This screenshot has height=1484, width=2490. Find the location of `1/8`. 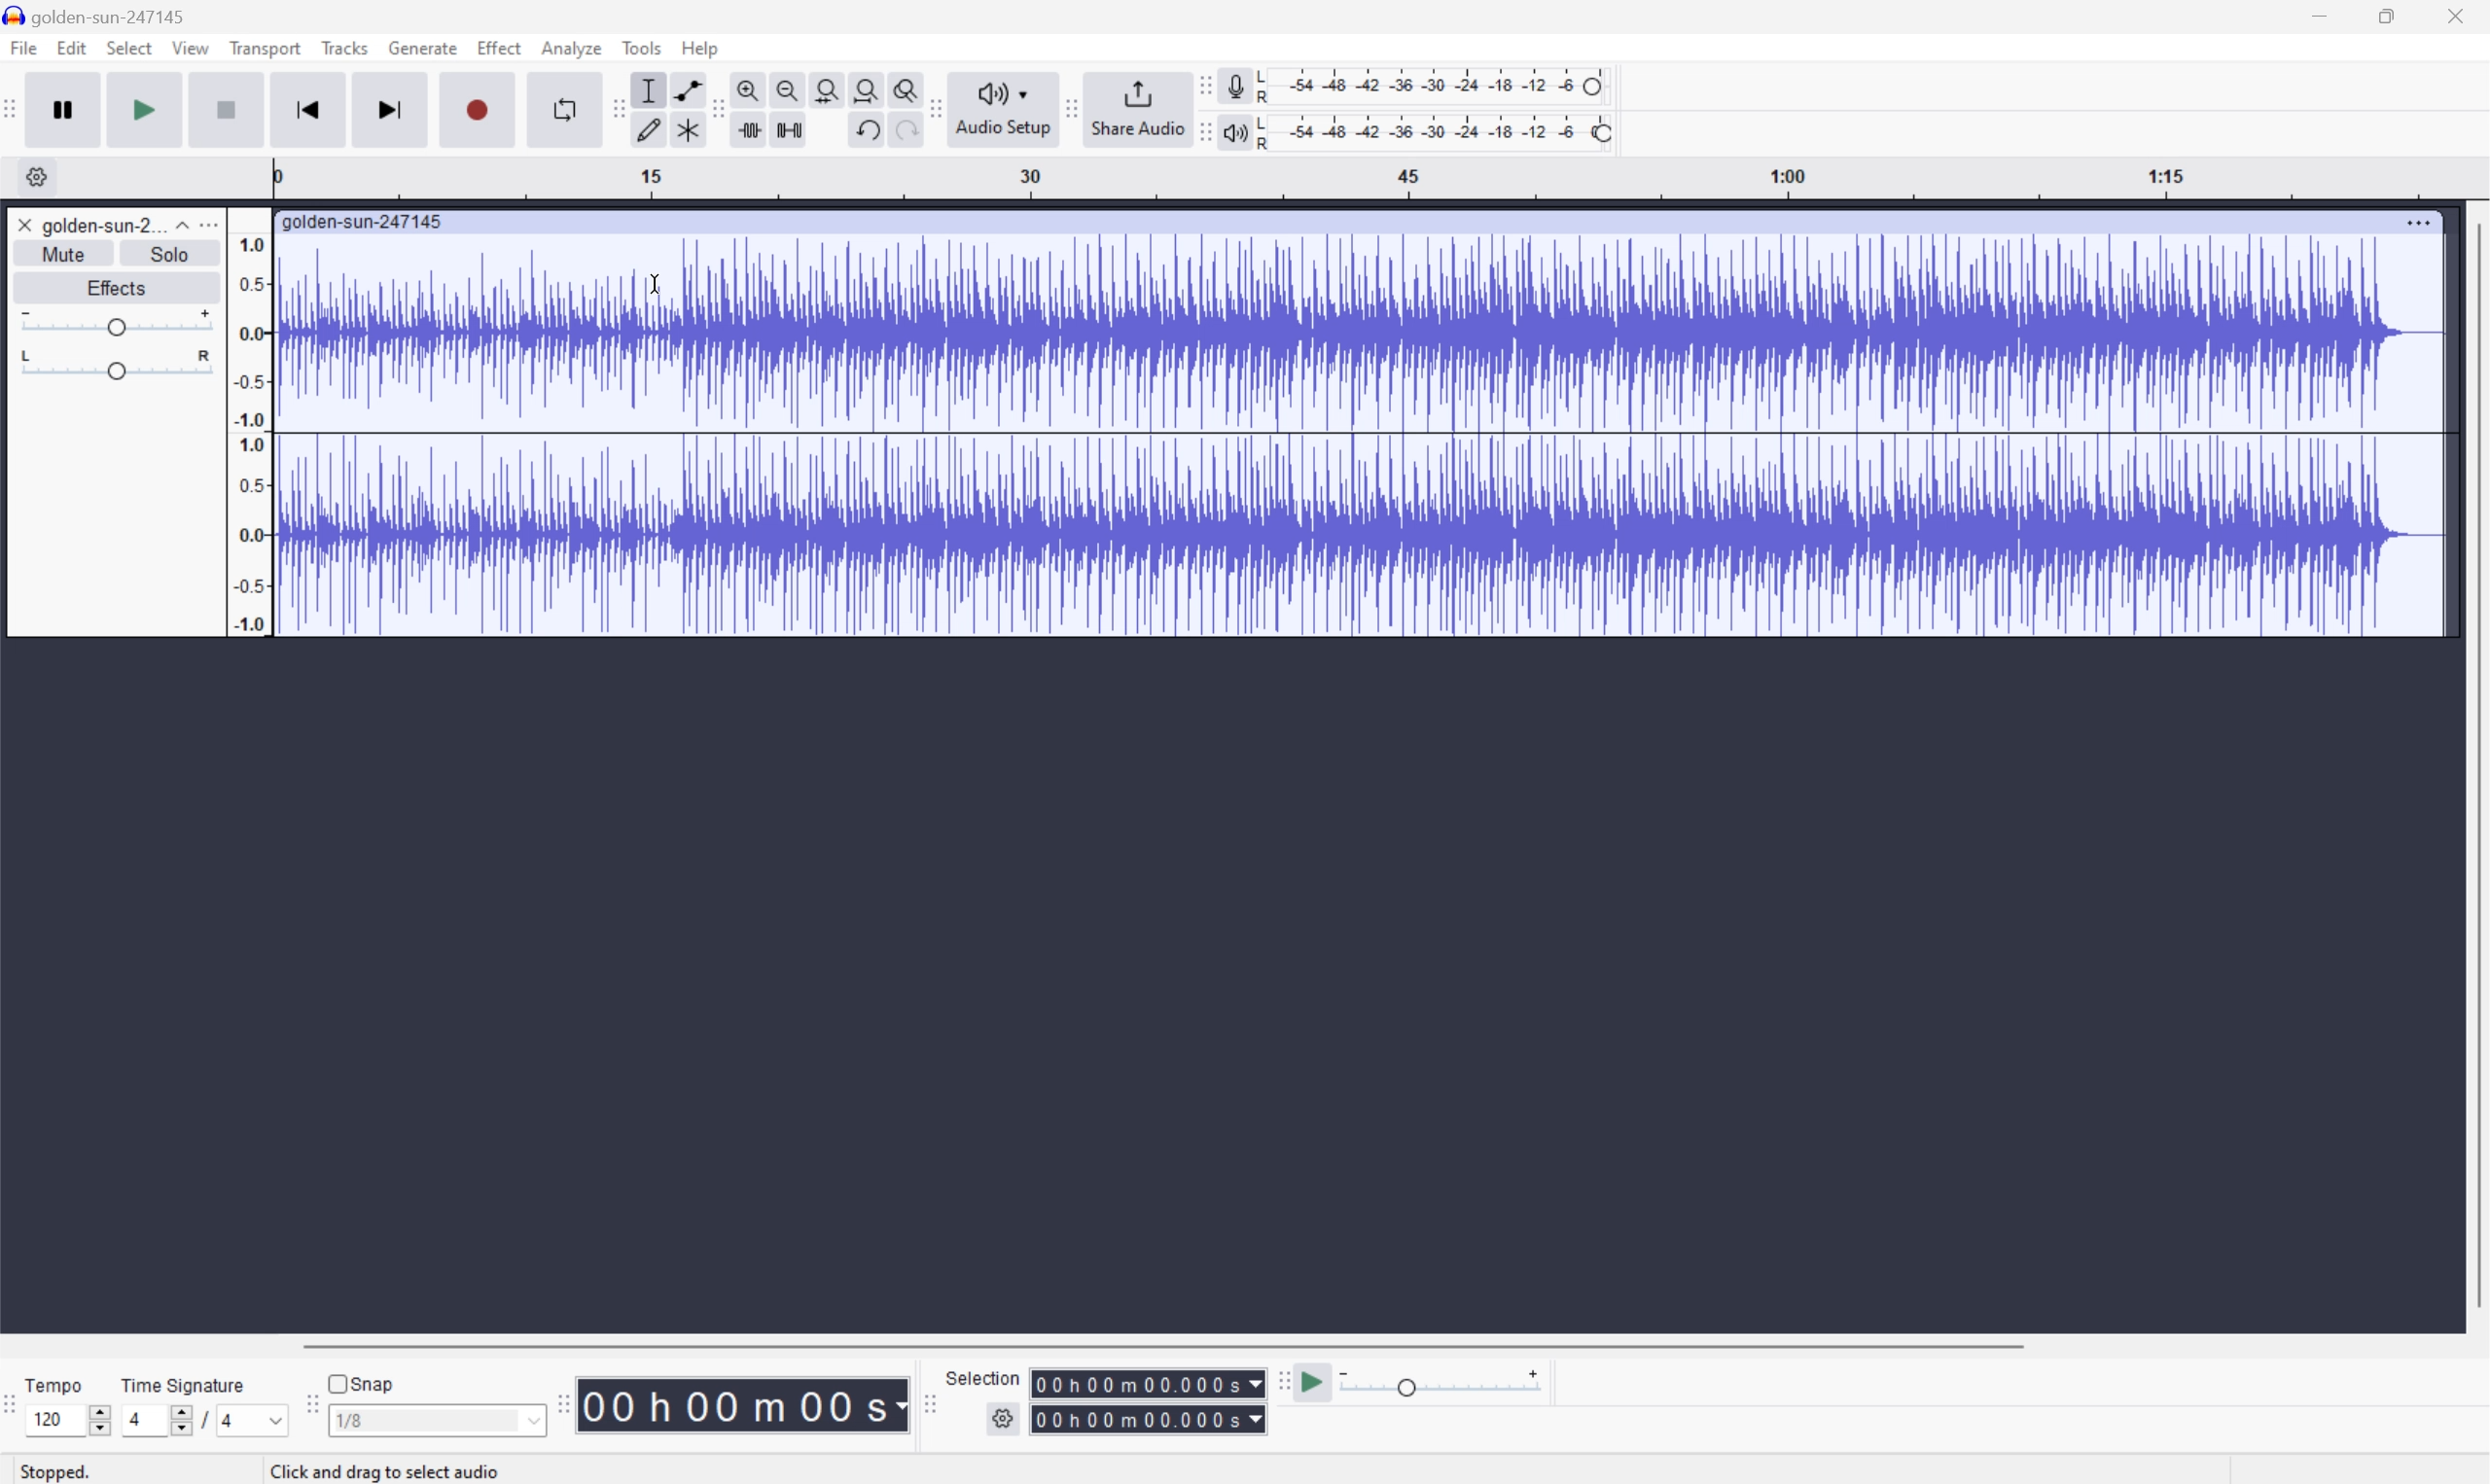

1/8 is located at coordinates (350, 1419).